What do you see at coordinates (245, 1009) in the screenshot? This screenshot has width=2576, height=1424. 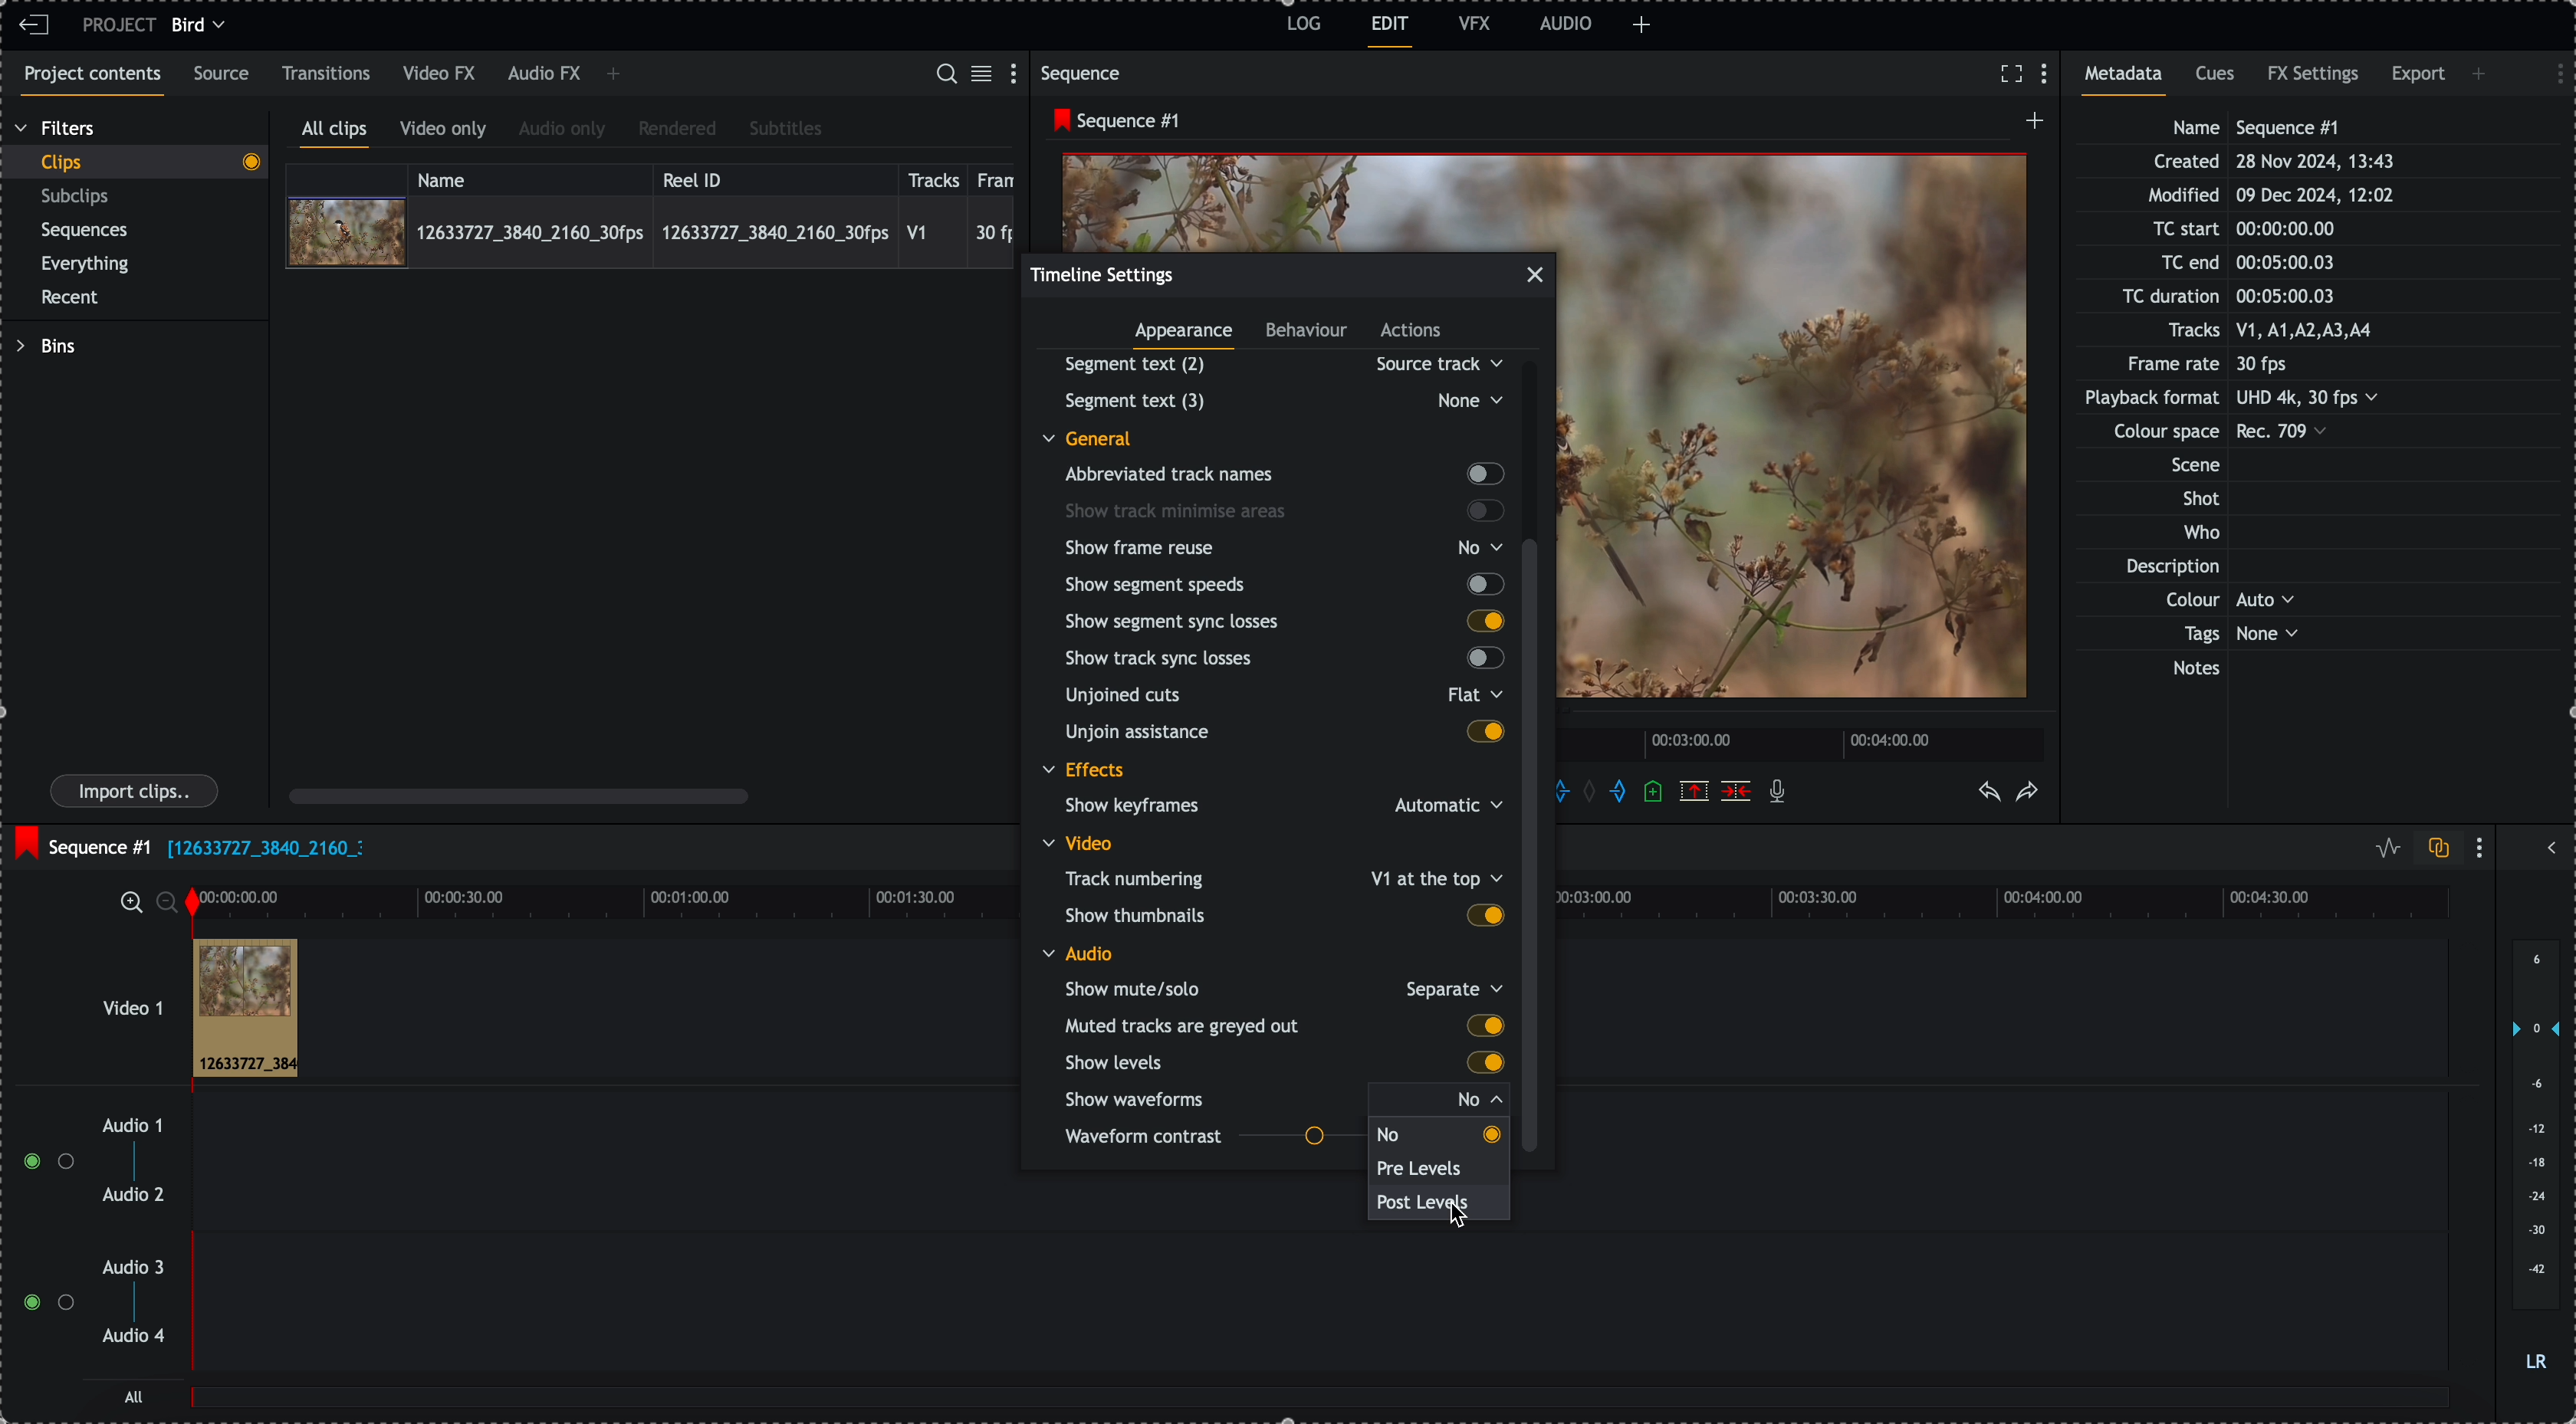 I see `clip` at bounding box center [245, 1009].